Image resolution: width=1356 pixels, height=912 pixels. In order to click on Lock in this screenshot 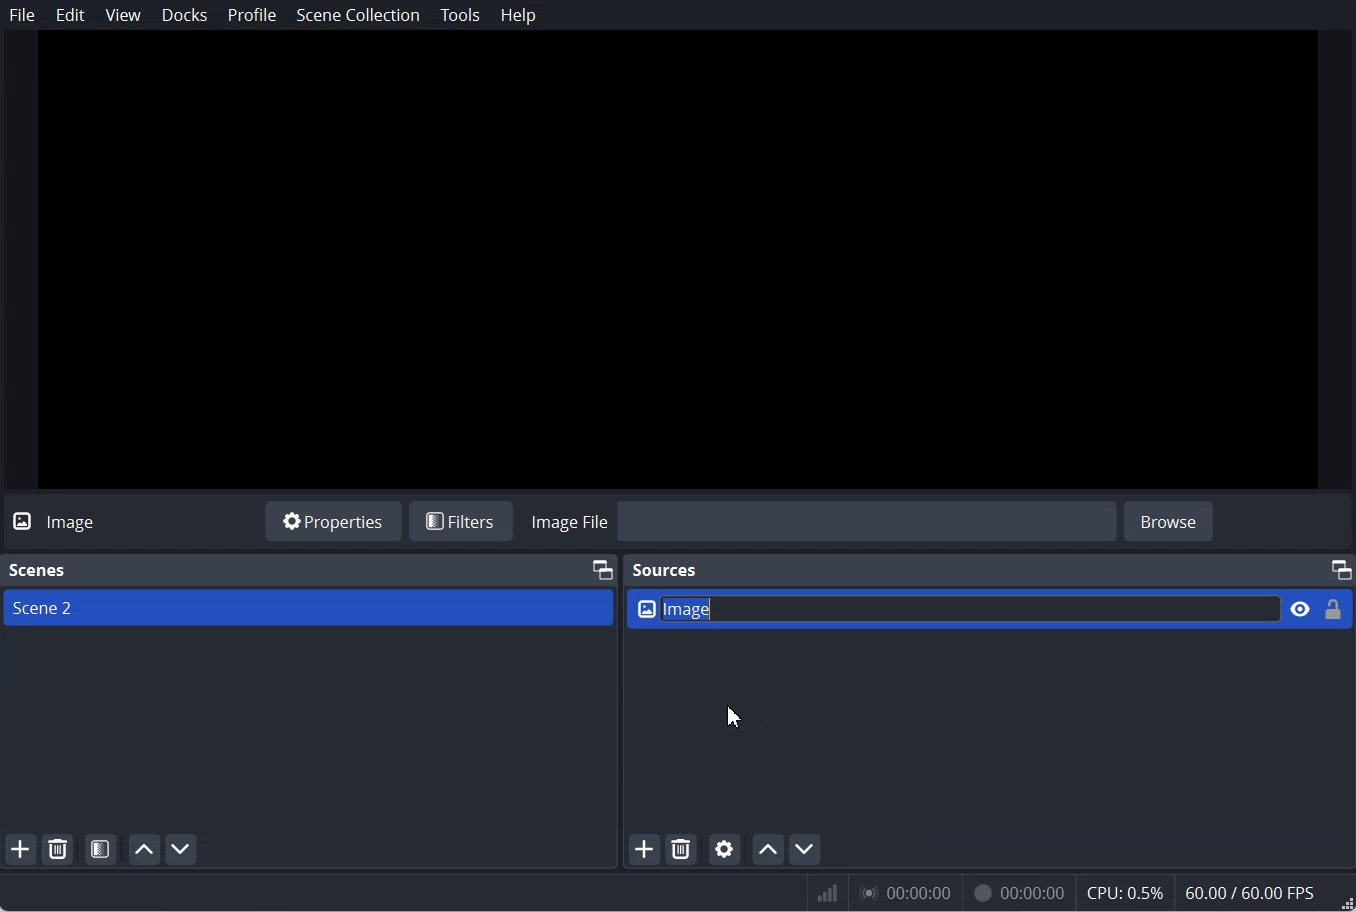, I will do `click(1333, 609)`.